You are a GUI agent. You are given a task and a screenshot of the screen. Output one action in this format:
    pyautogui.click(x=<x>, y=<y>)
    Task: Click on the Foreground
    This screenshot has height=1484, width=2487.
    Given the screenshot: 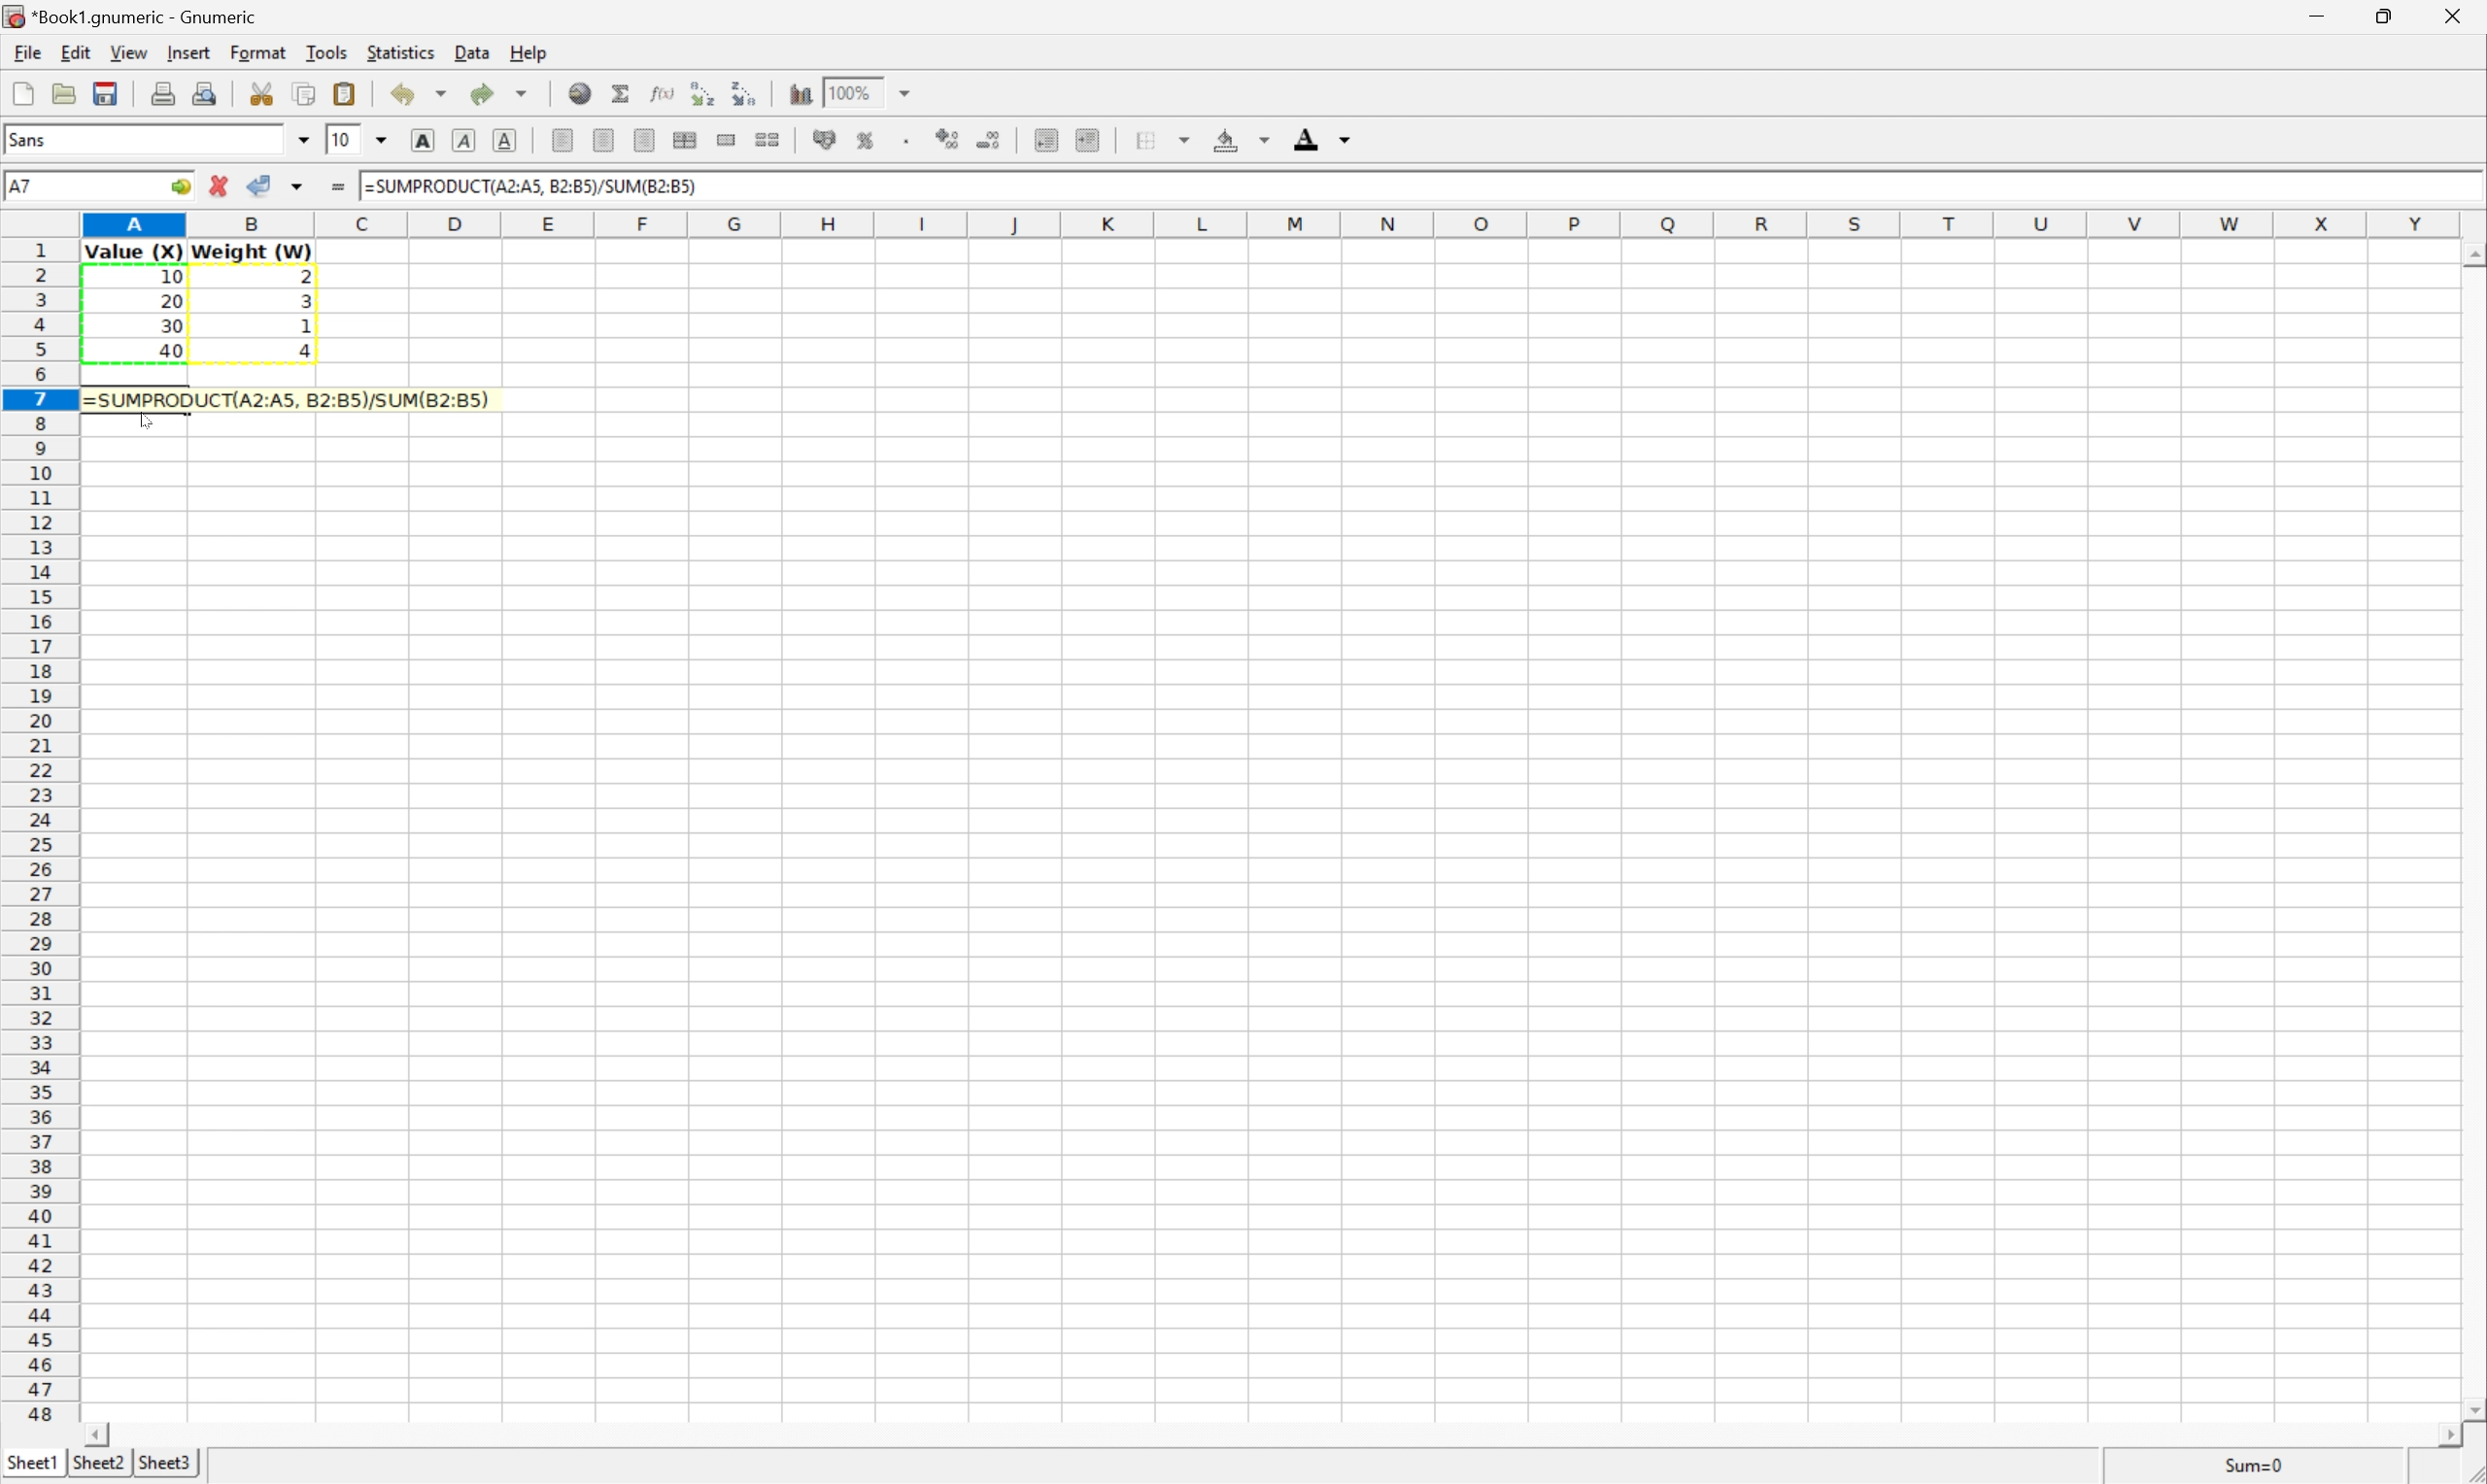 What is the action you would take?
    pyautogui.click(x=1329, y=137)
    